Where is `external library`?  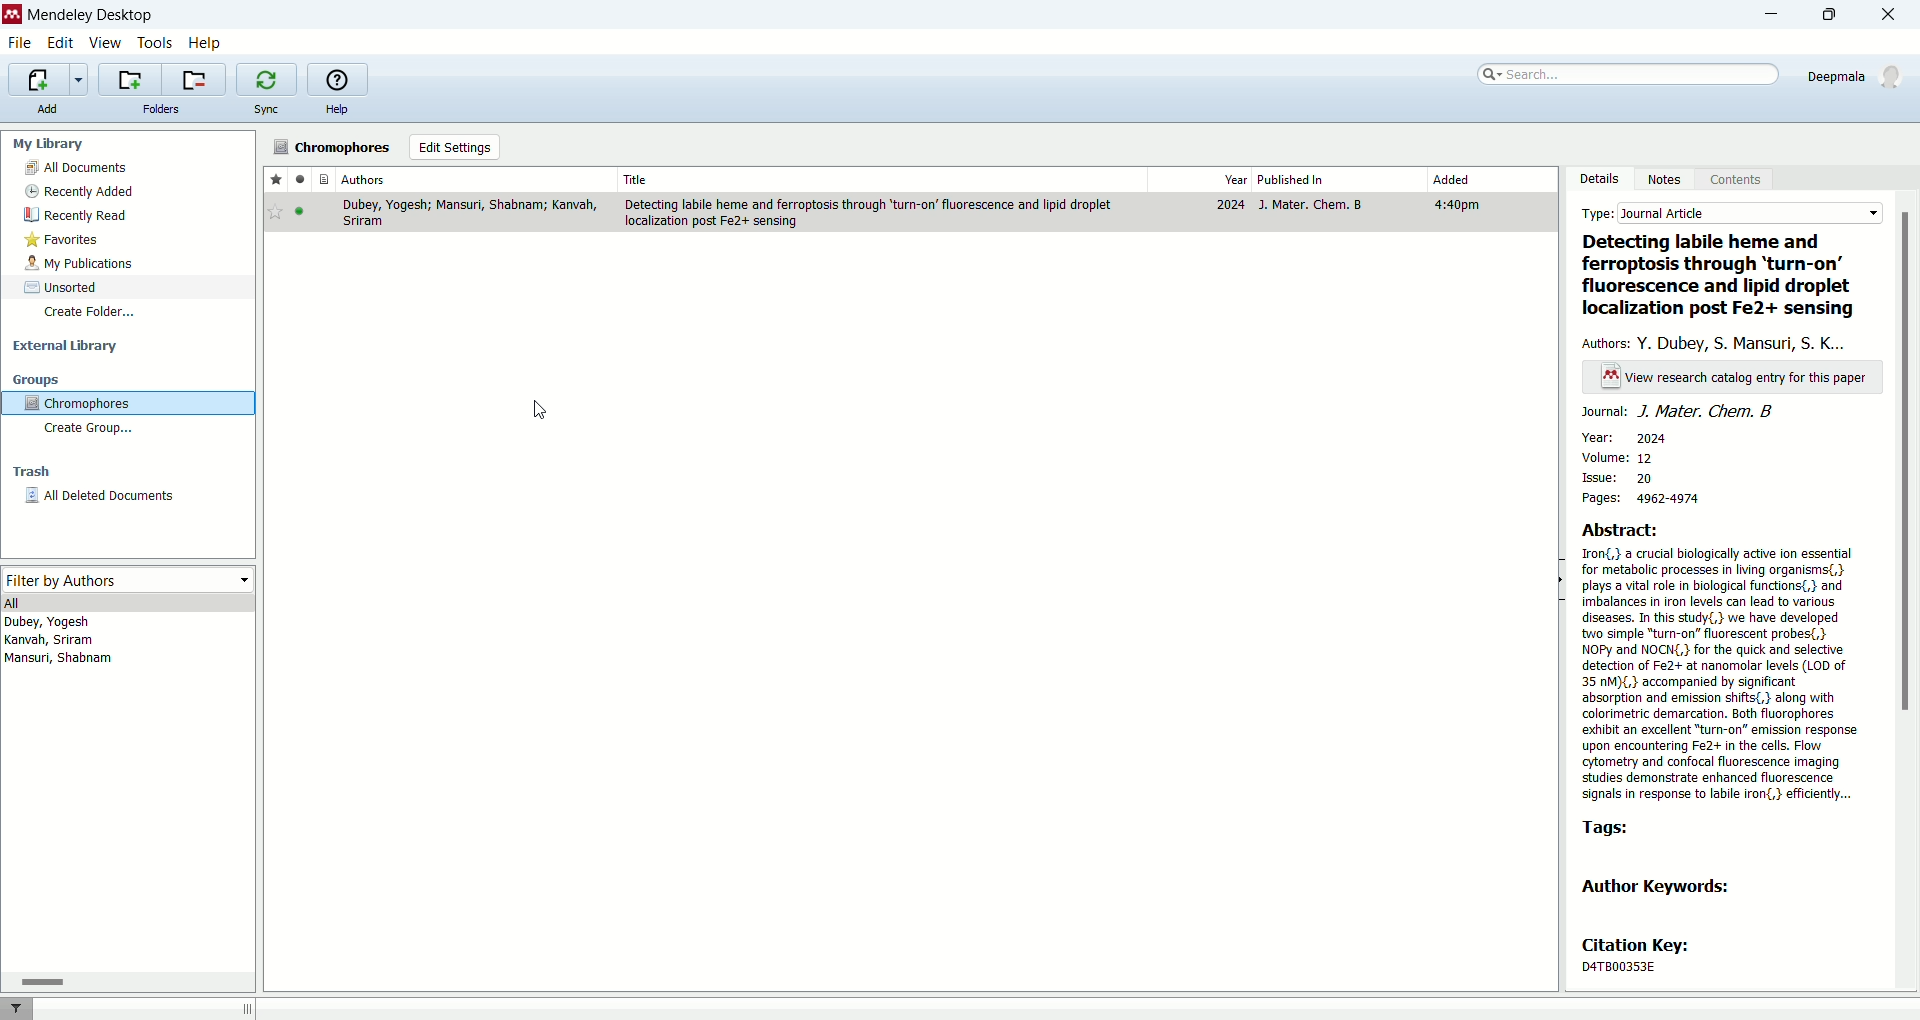
external library is located at coordinates (68, 347).